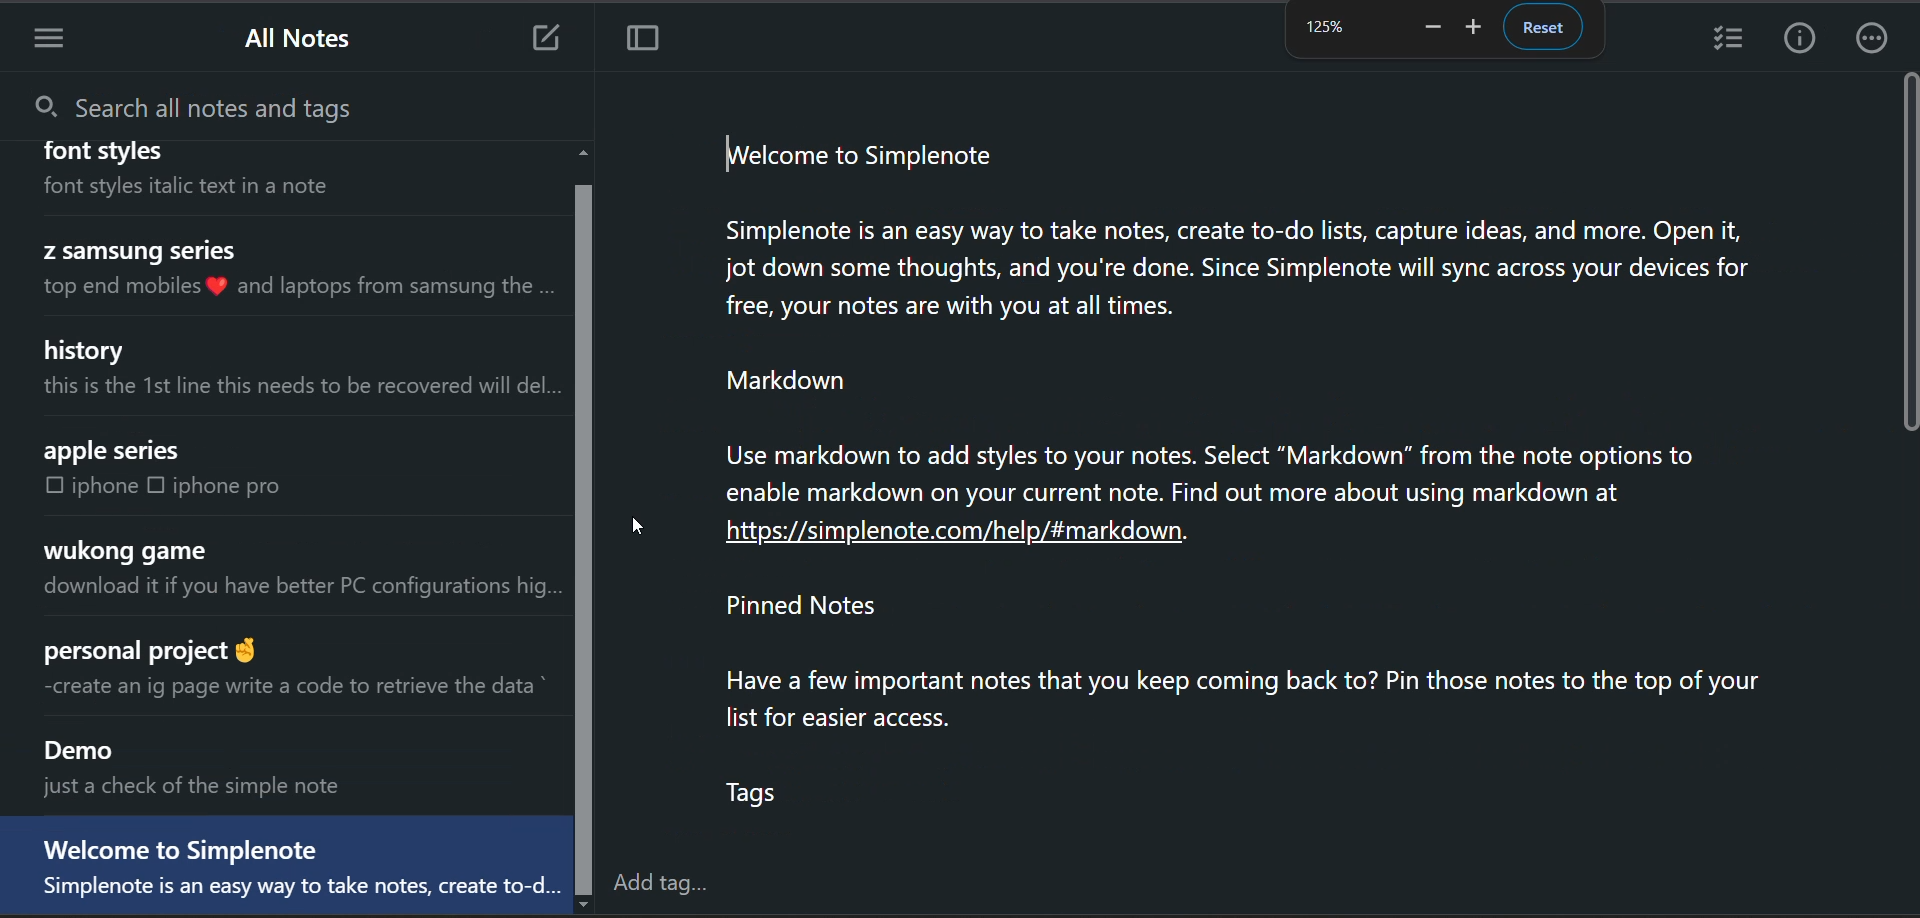 Image resolution: width=1920 pixels, height=918 pixels. I want to click on Pinned Notes

Have a few important notes that you keep coming back to? Pin those notes to the top of your
list for easier access.

Tags, so click(1247, 705).